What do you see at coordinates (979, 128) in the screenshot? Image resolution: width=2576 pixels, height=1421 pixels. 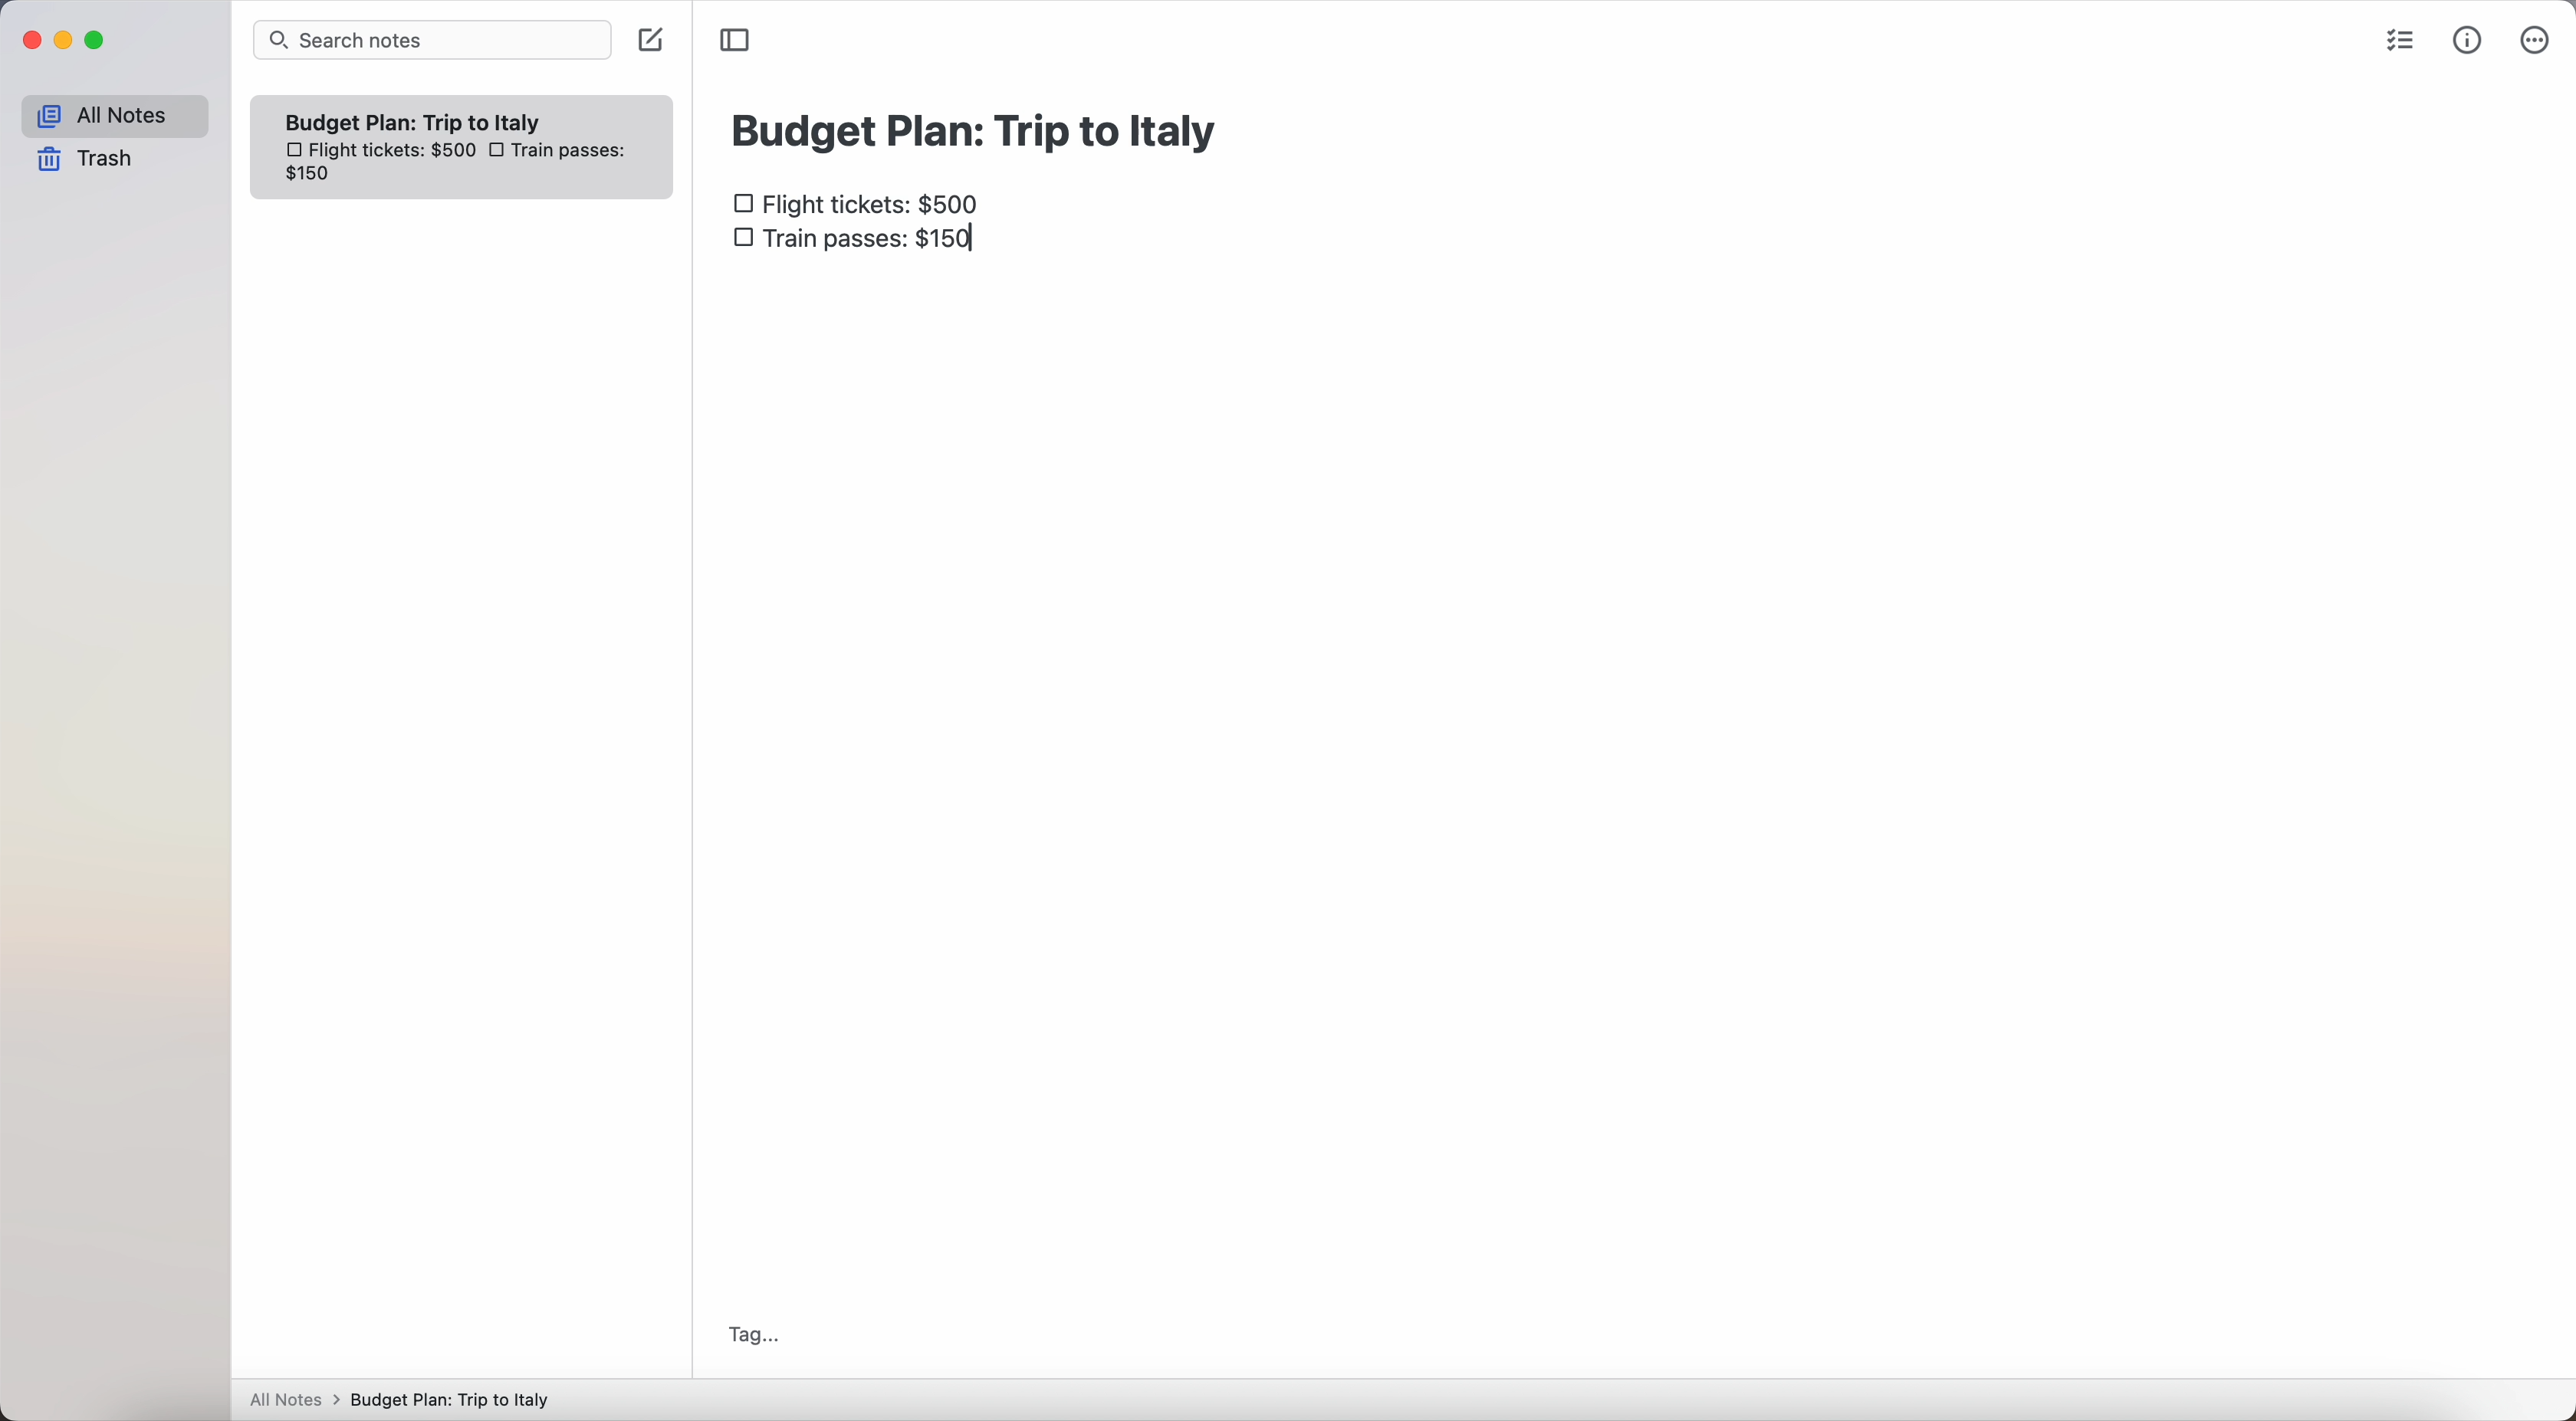 I see `budget plan: trip to Italy` at bounding box center [979, 128].